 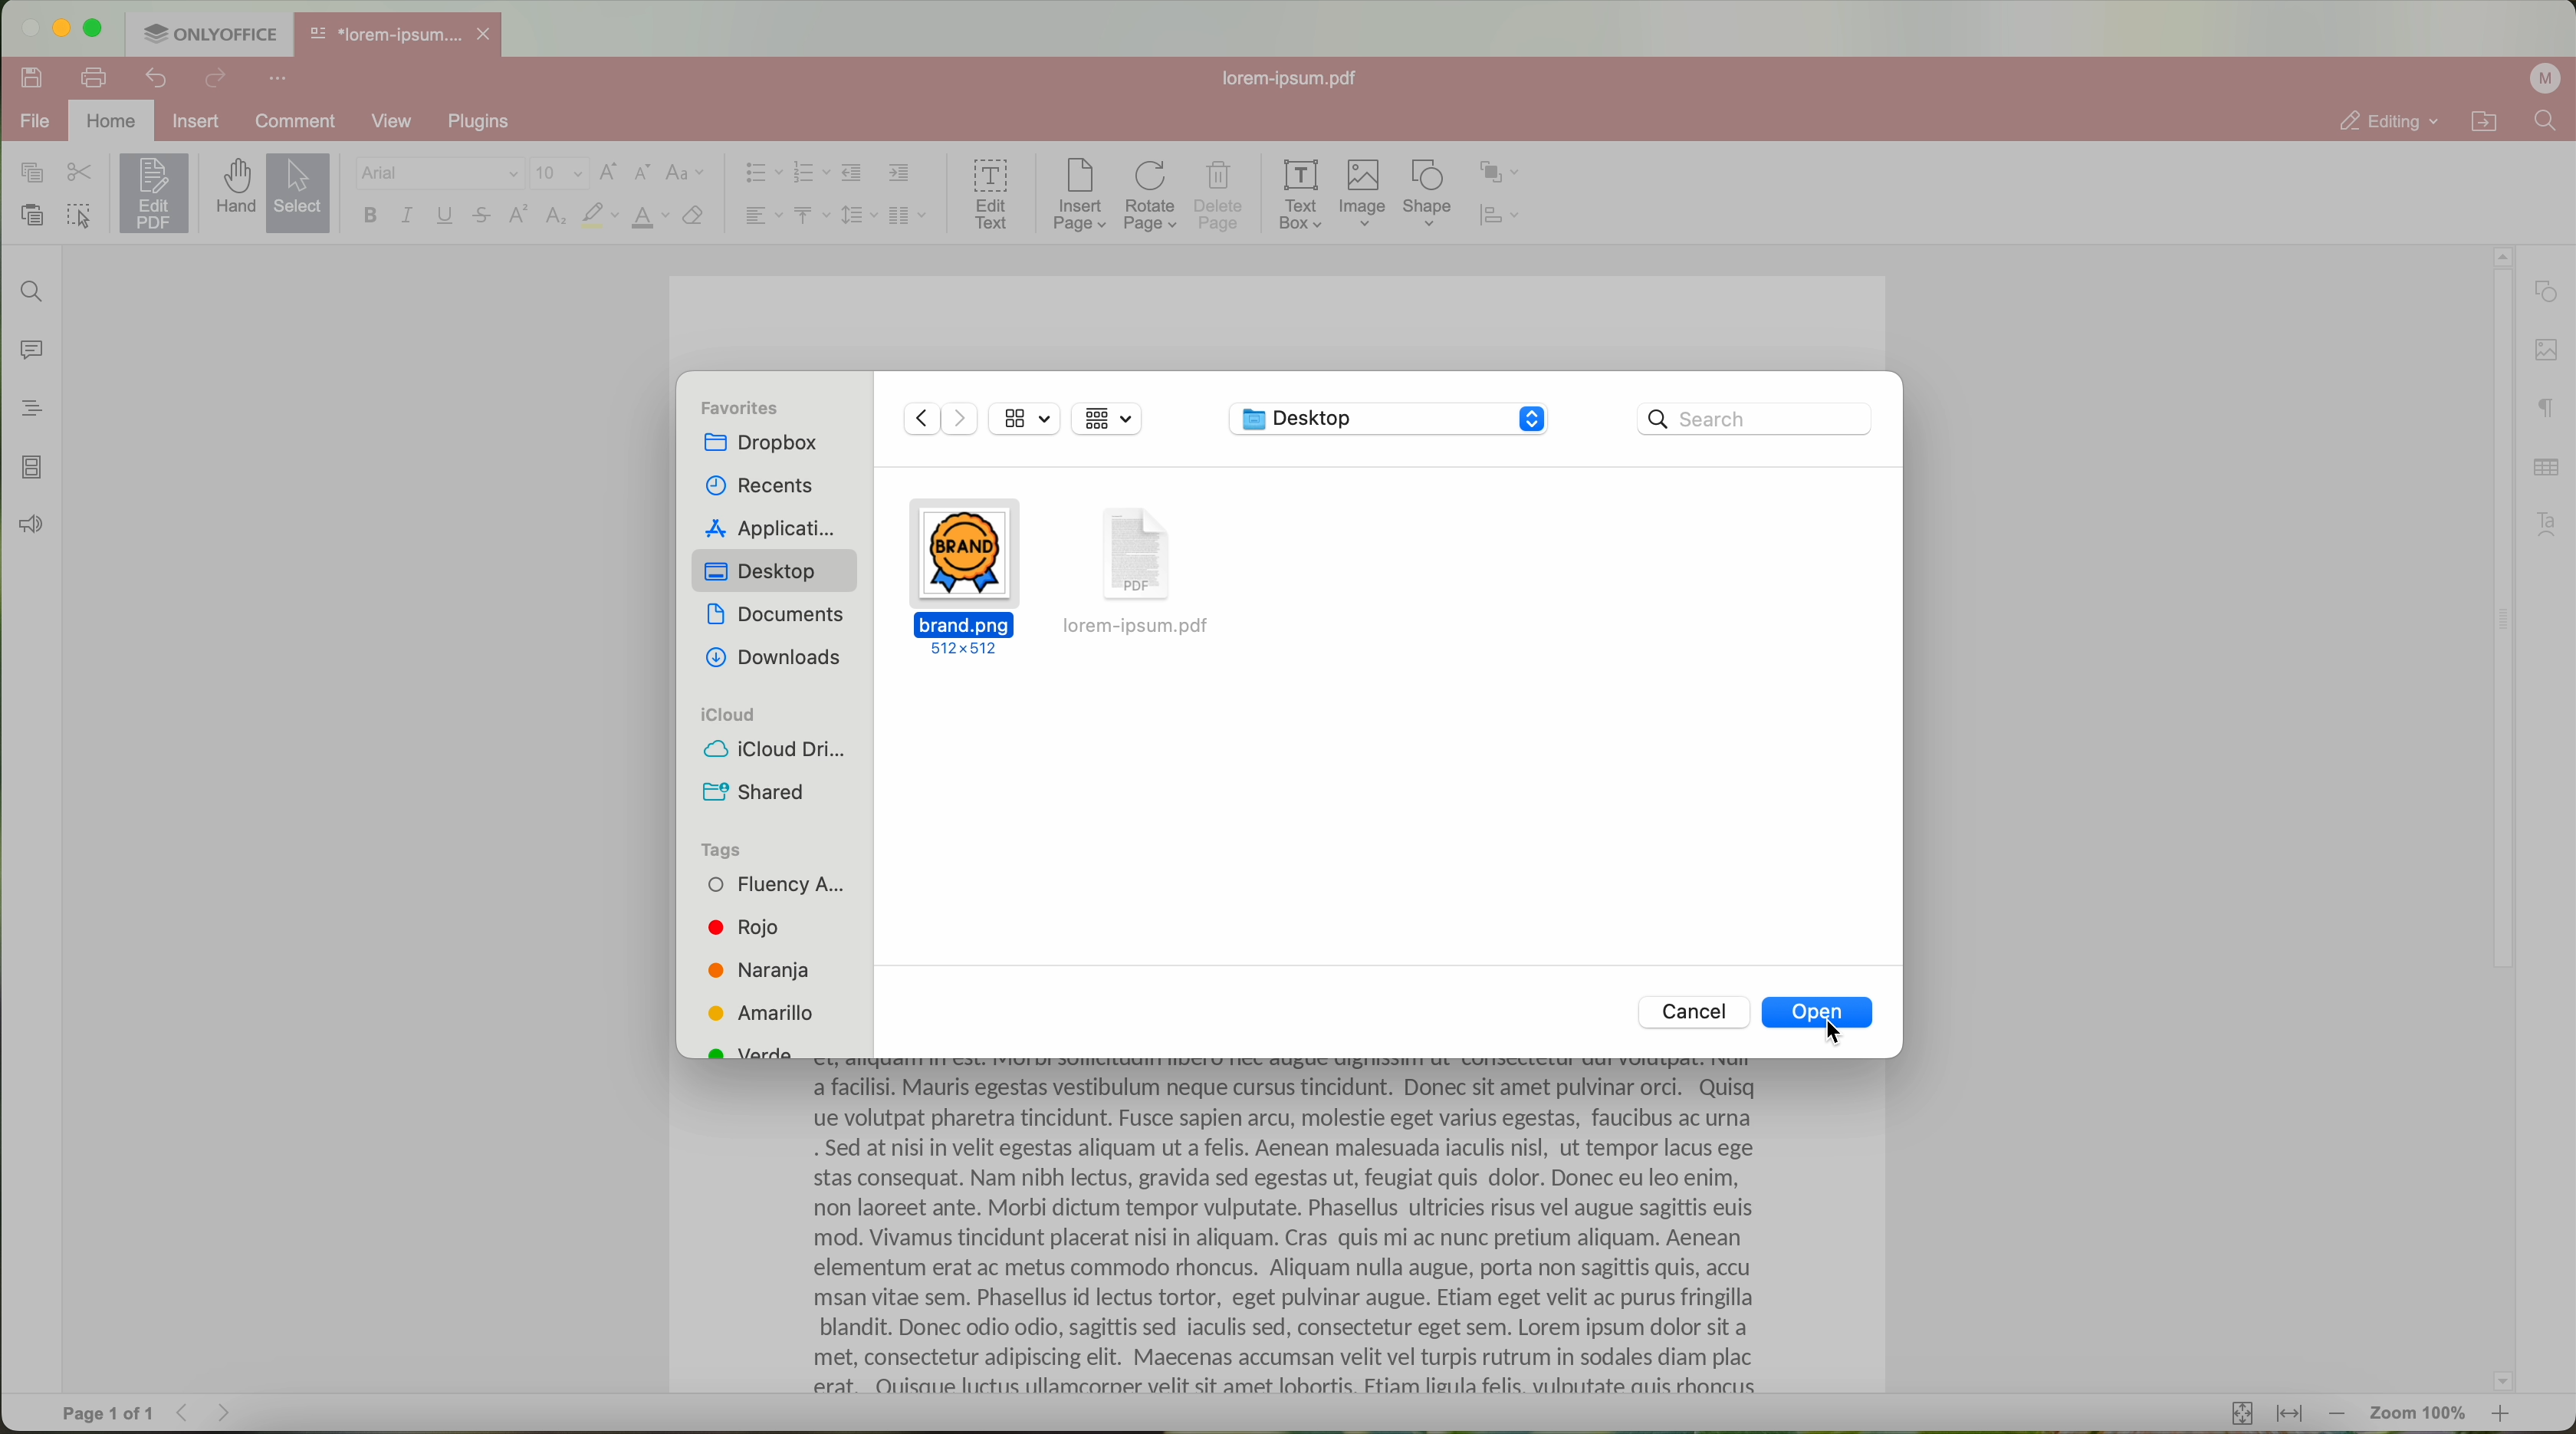 I want to click on change case, so click(x=685, y=173).